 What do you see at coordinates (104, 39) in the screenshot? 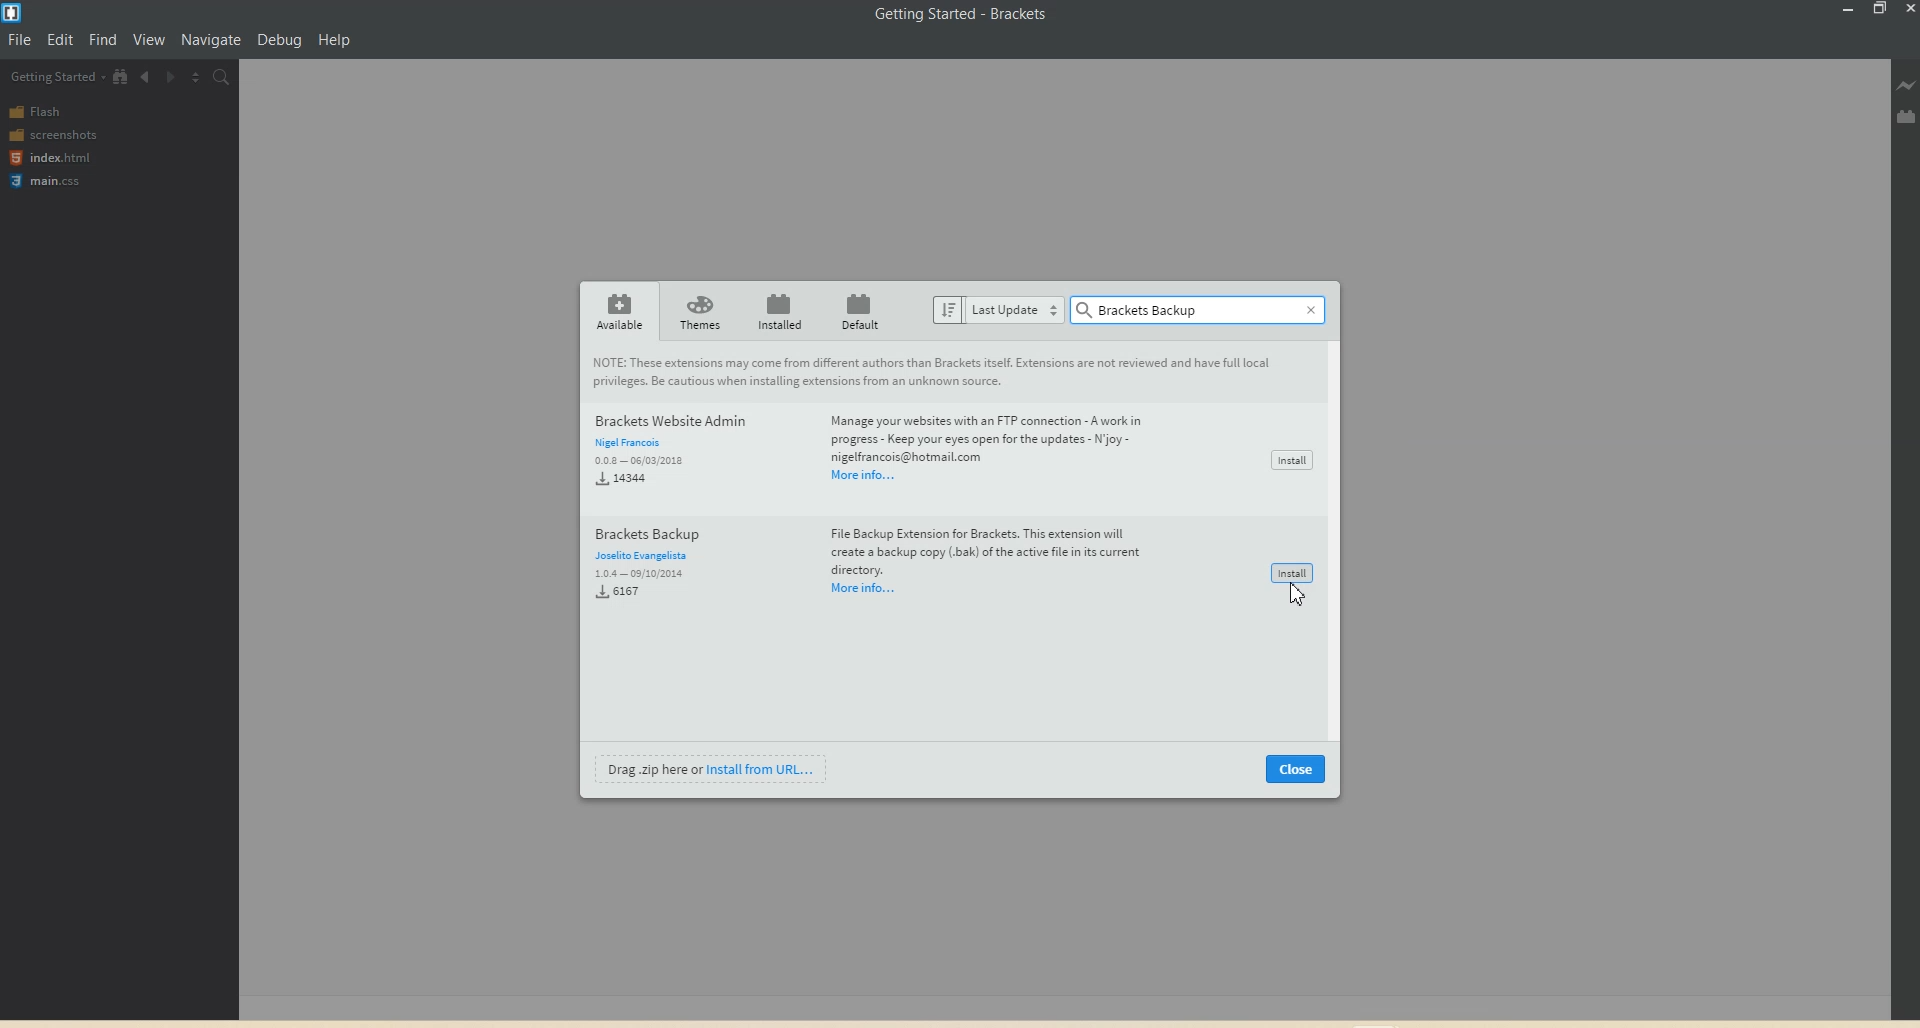
I see `Find` at bounding box center [104, 39].